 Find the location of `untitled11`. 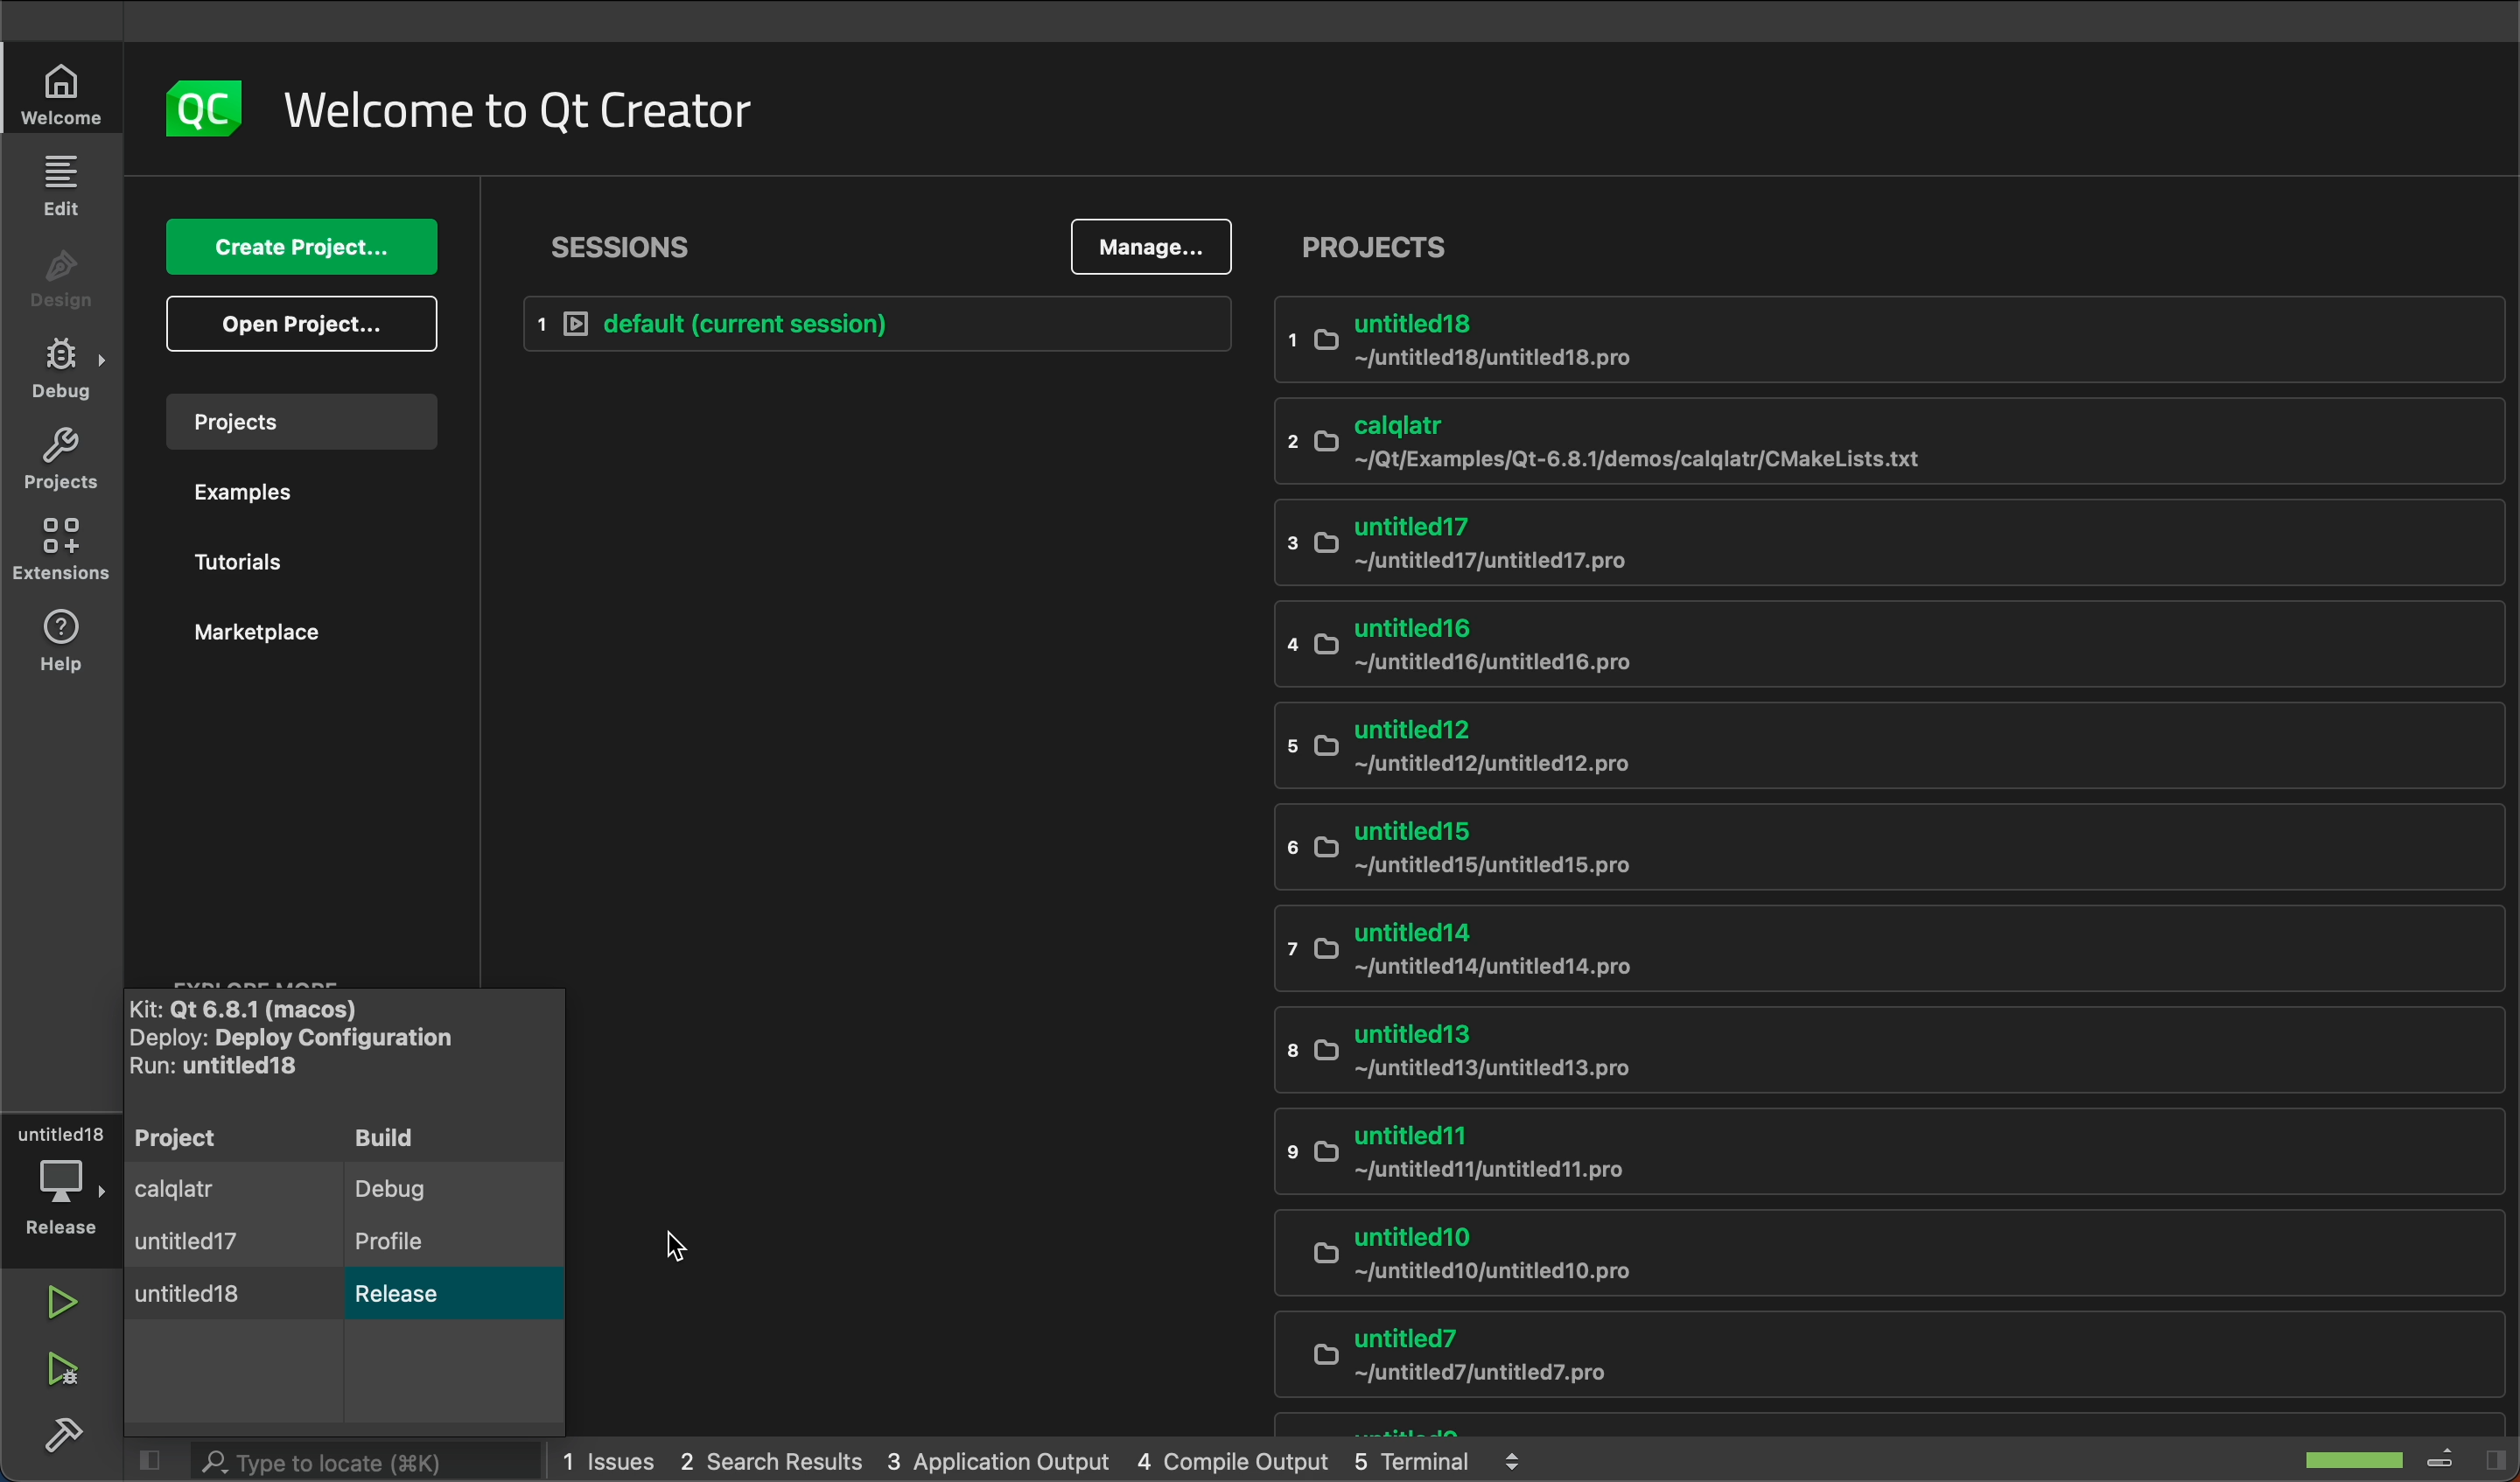

untitled11 is located at coordinates (1823, 1155).